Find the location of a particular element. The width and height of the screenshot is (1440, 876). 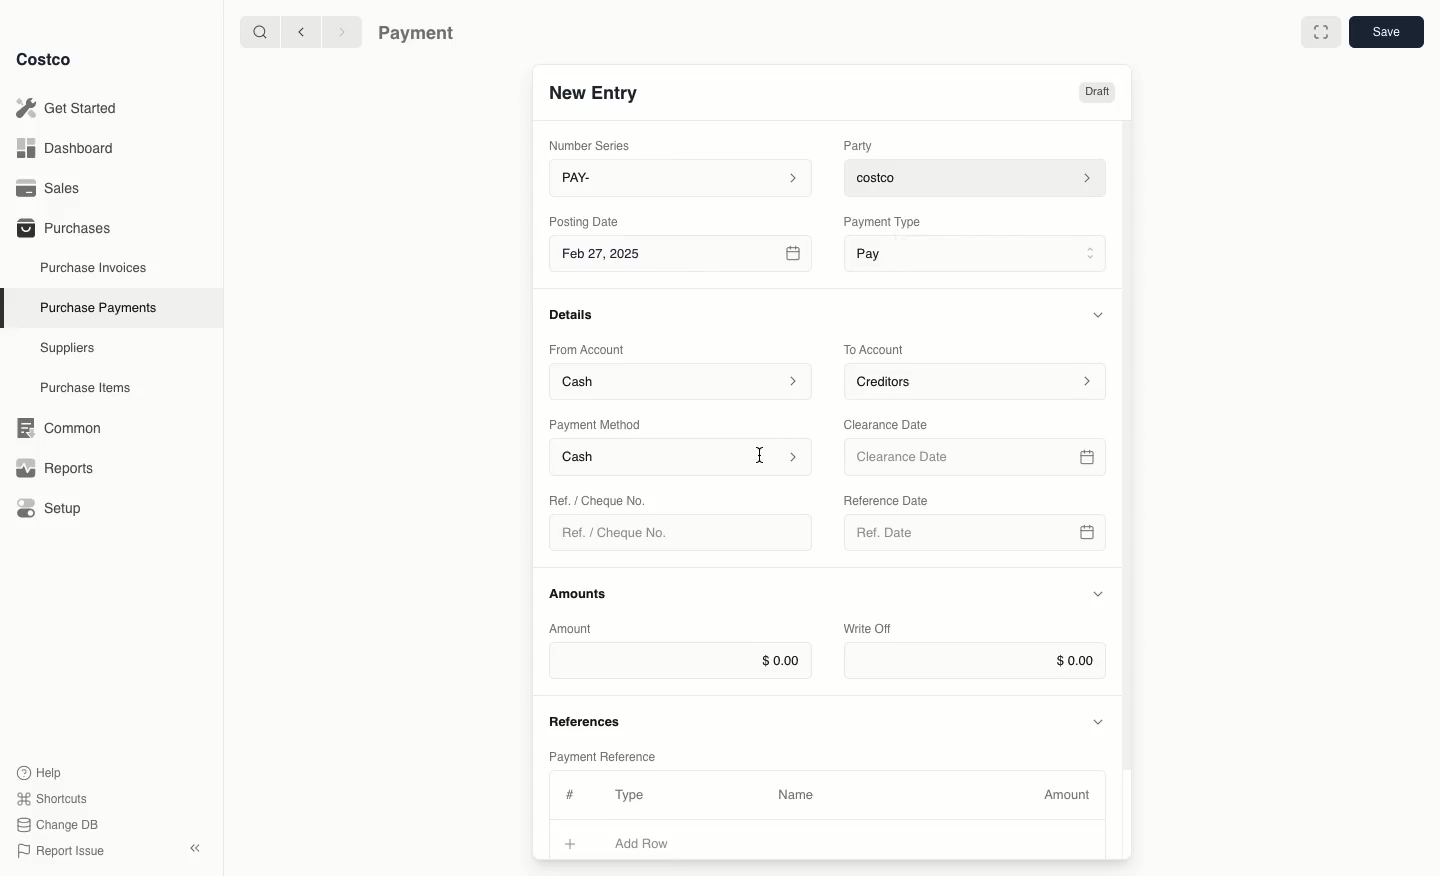

Reports is located at coordinates (52, 465).